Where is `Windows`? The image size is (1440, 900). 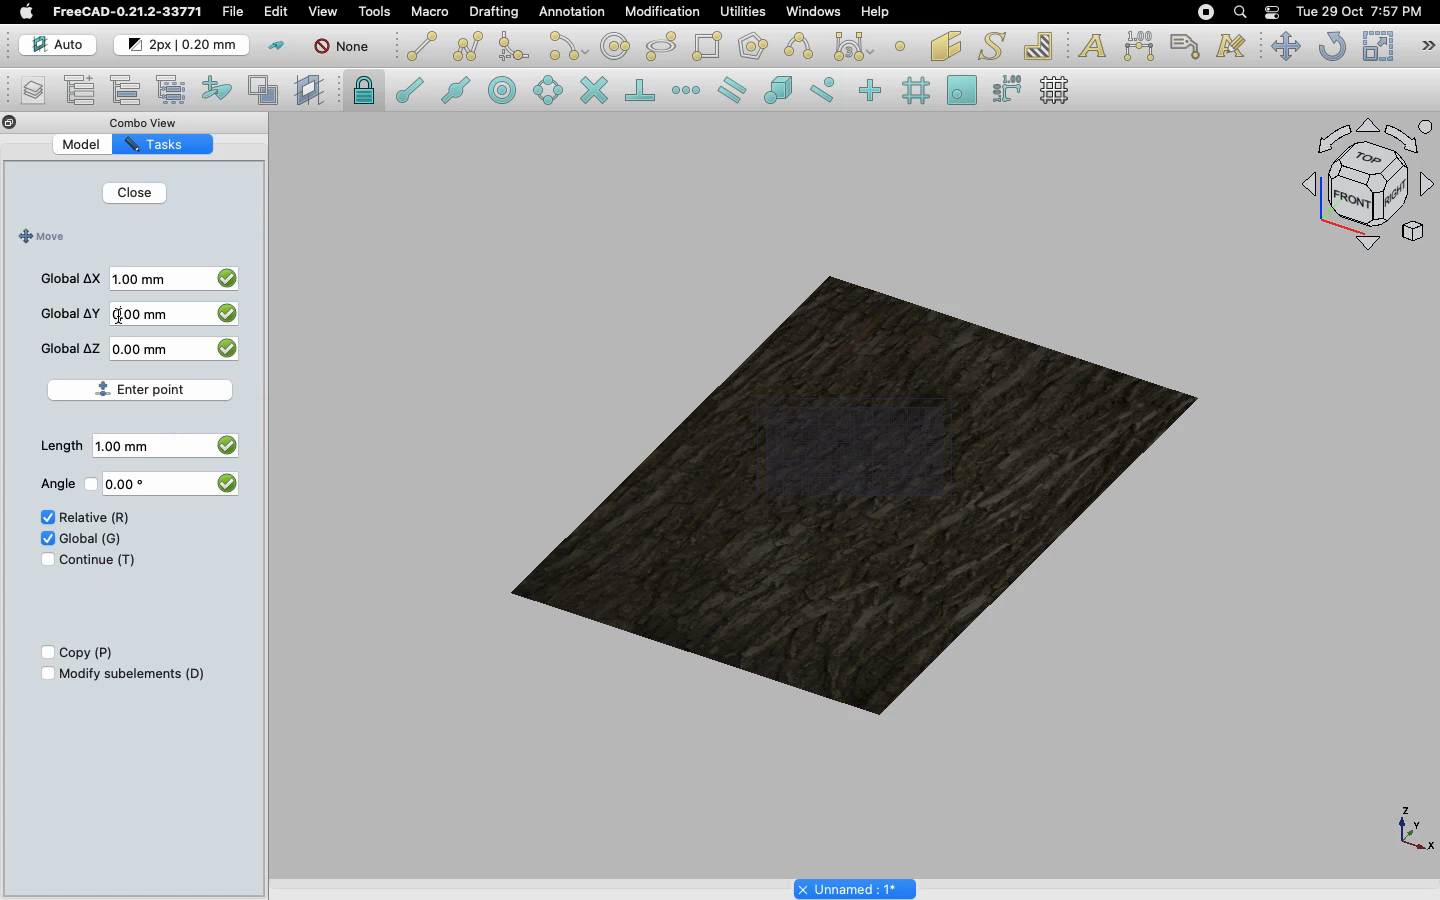 Windows is located at coordinates (818, 14).